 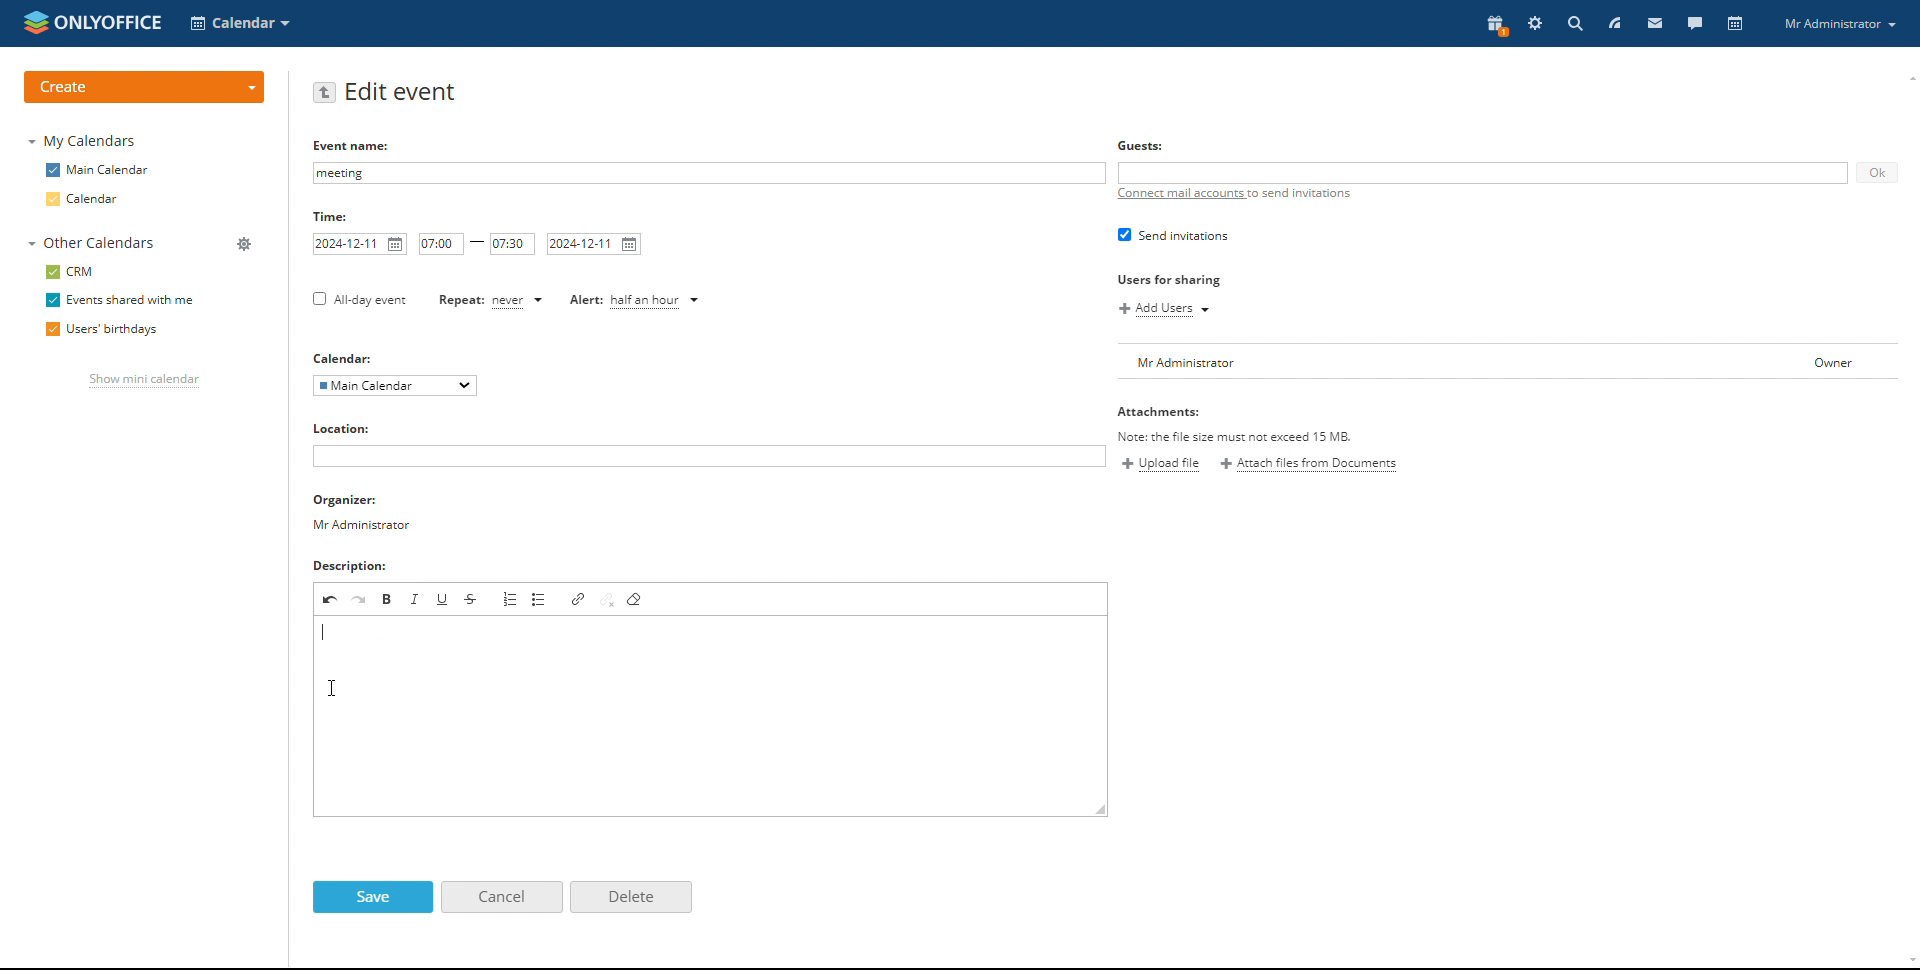 I want to click on manage, so click(x=244, y=246).